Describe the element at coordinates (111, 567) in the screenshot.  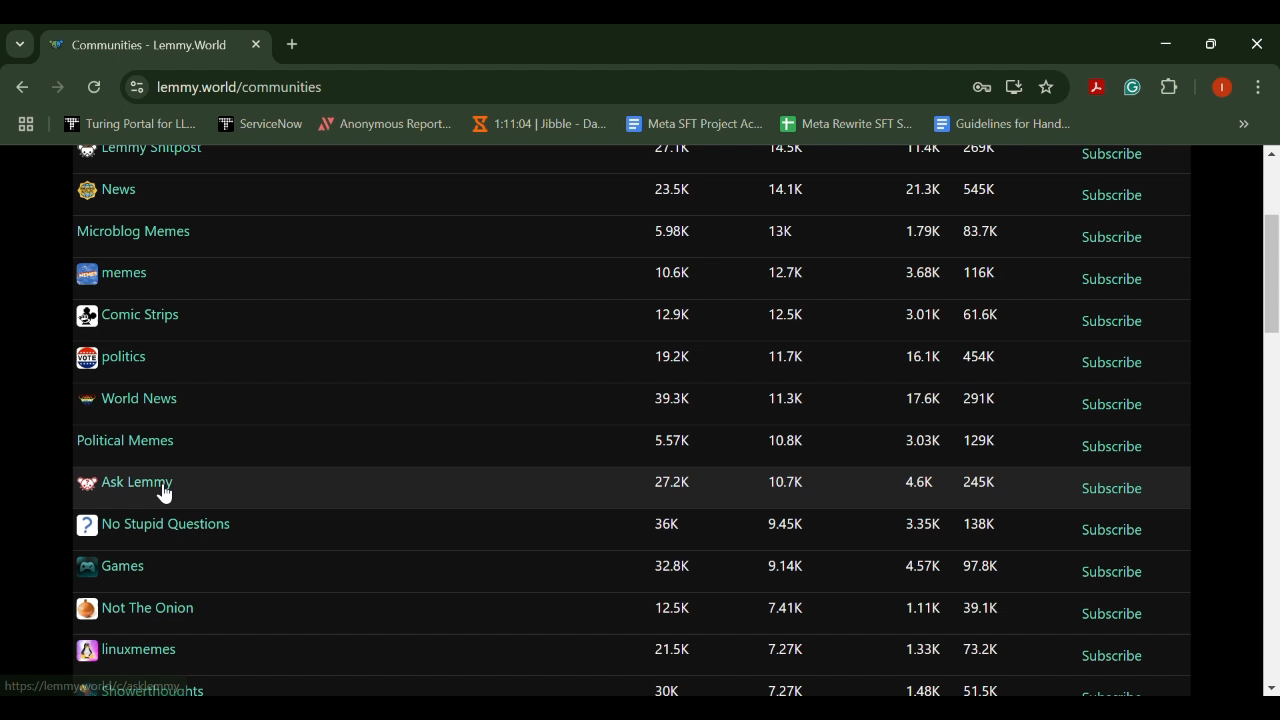
I see `Games` at that location.